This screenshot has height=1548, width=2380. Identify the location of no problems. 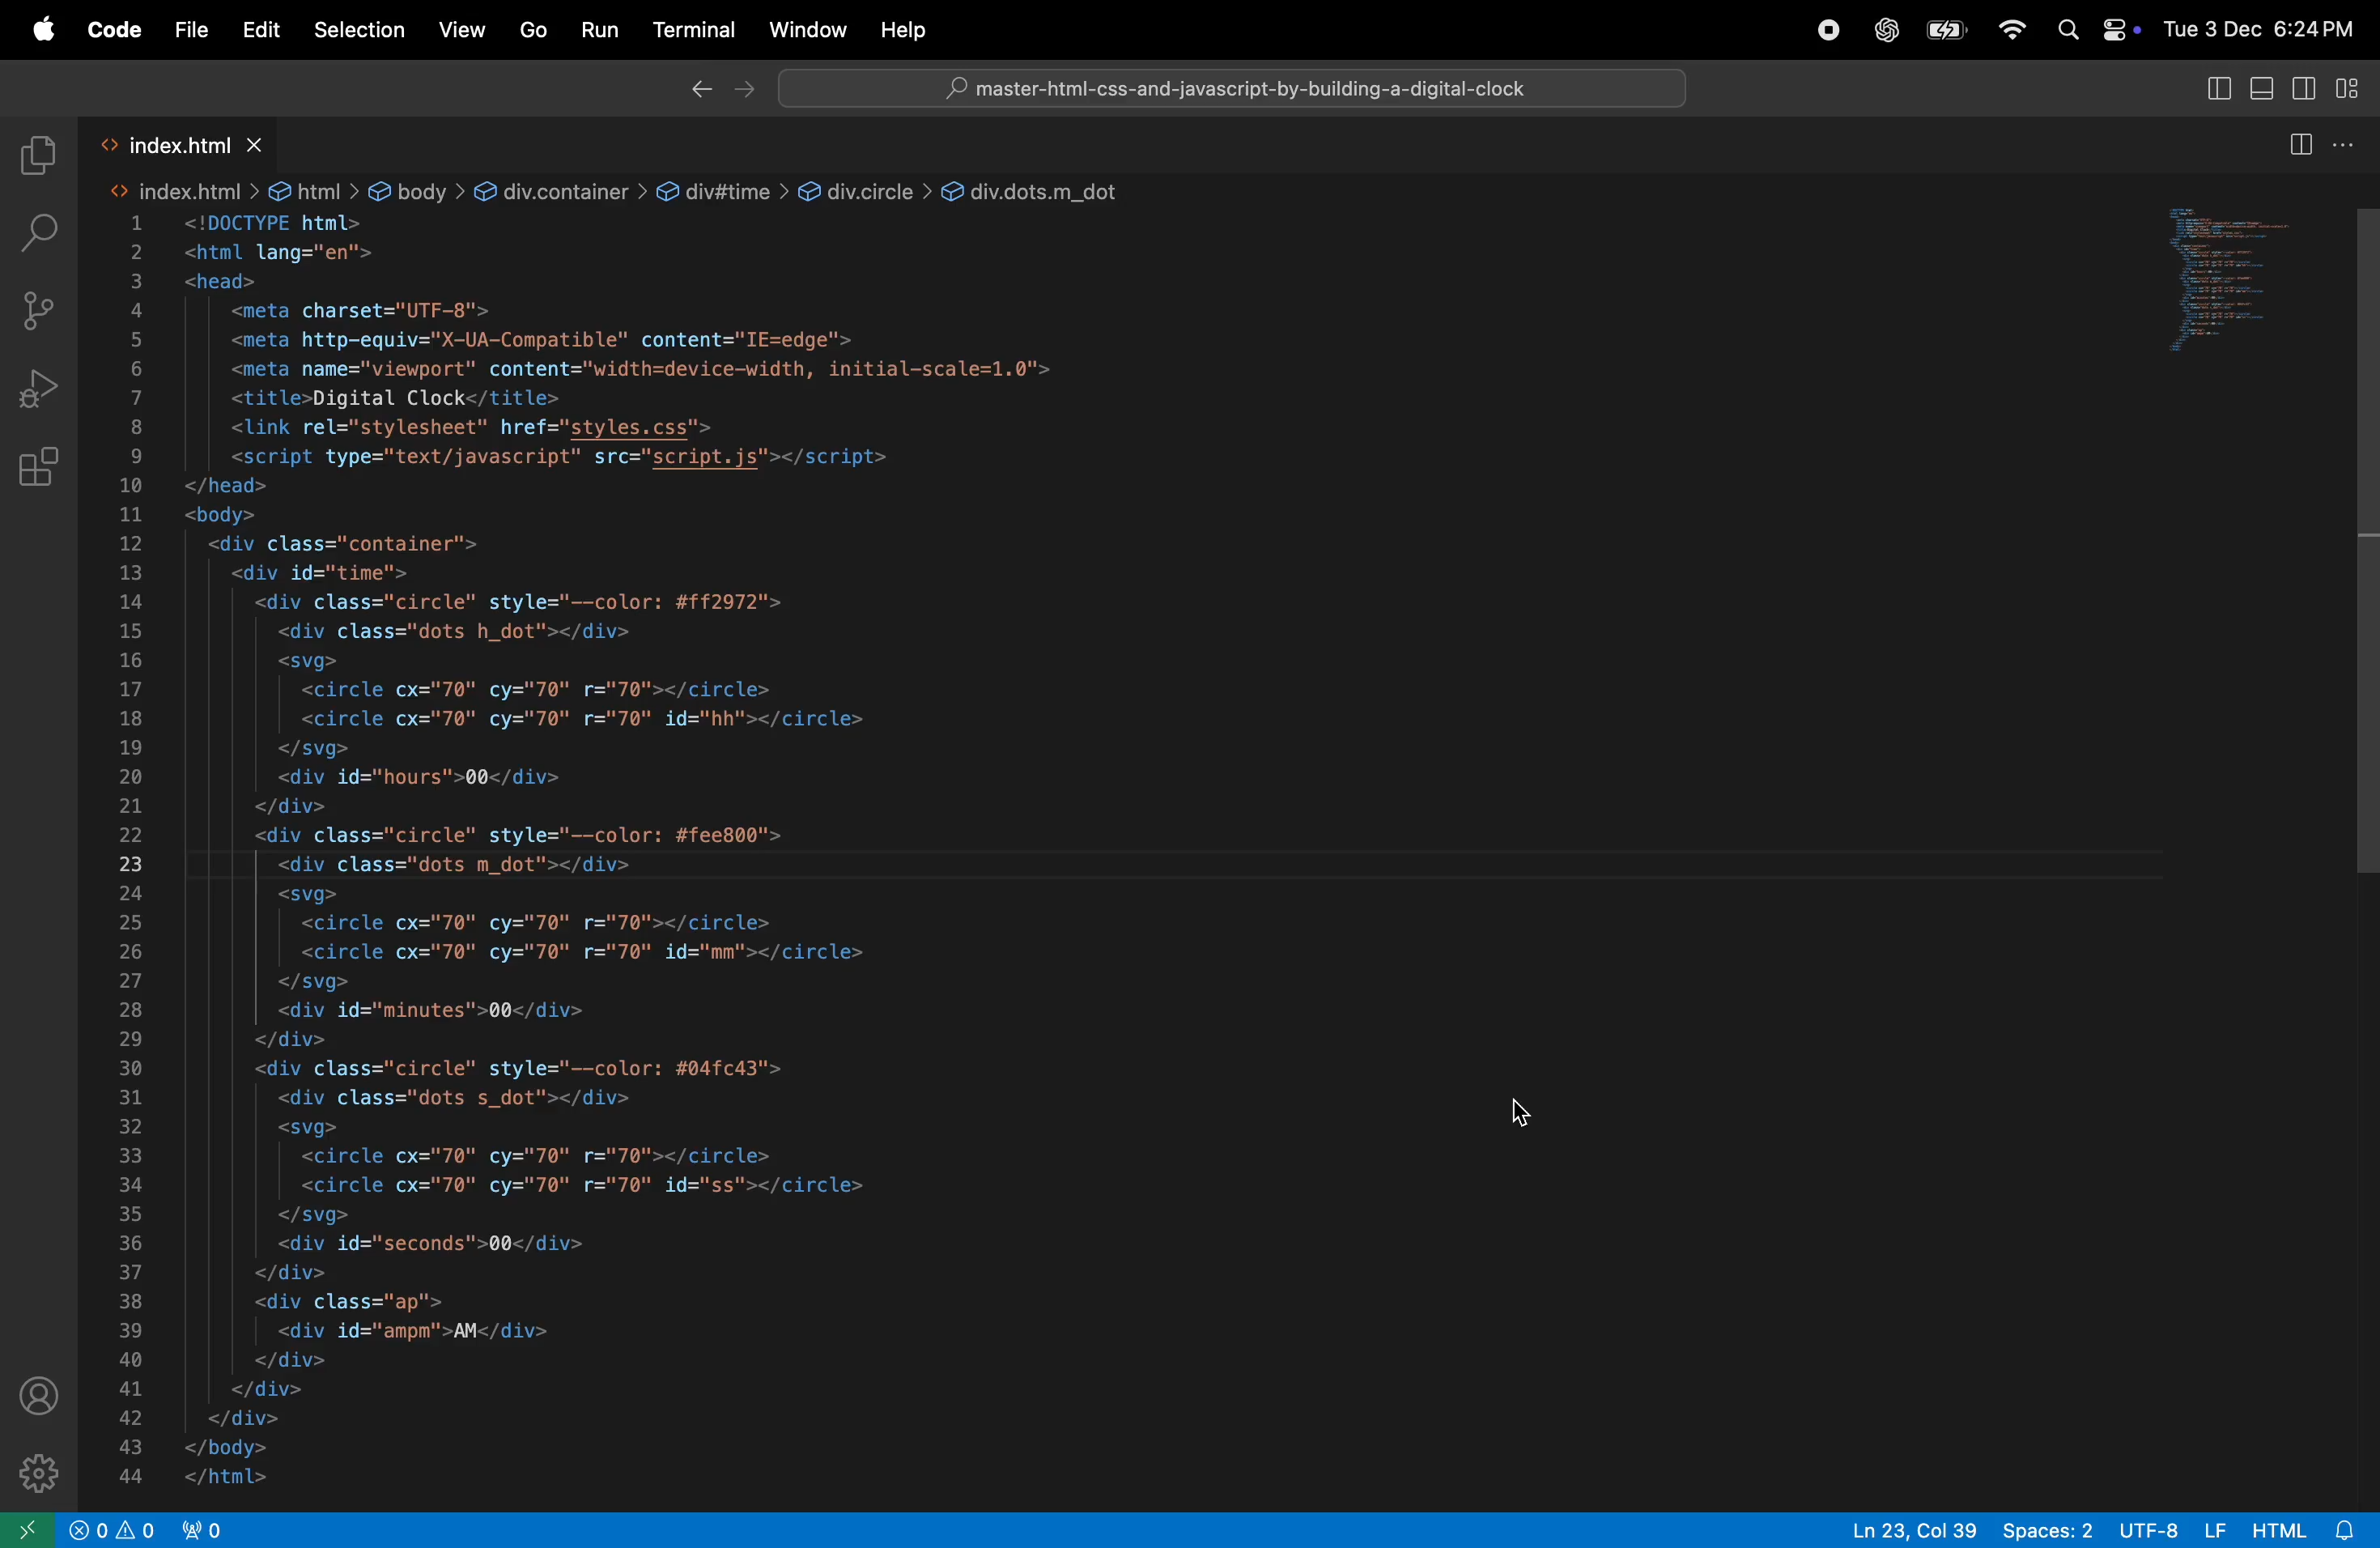
(120, 1530).